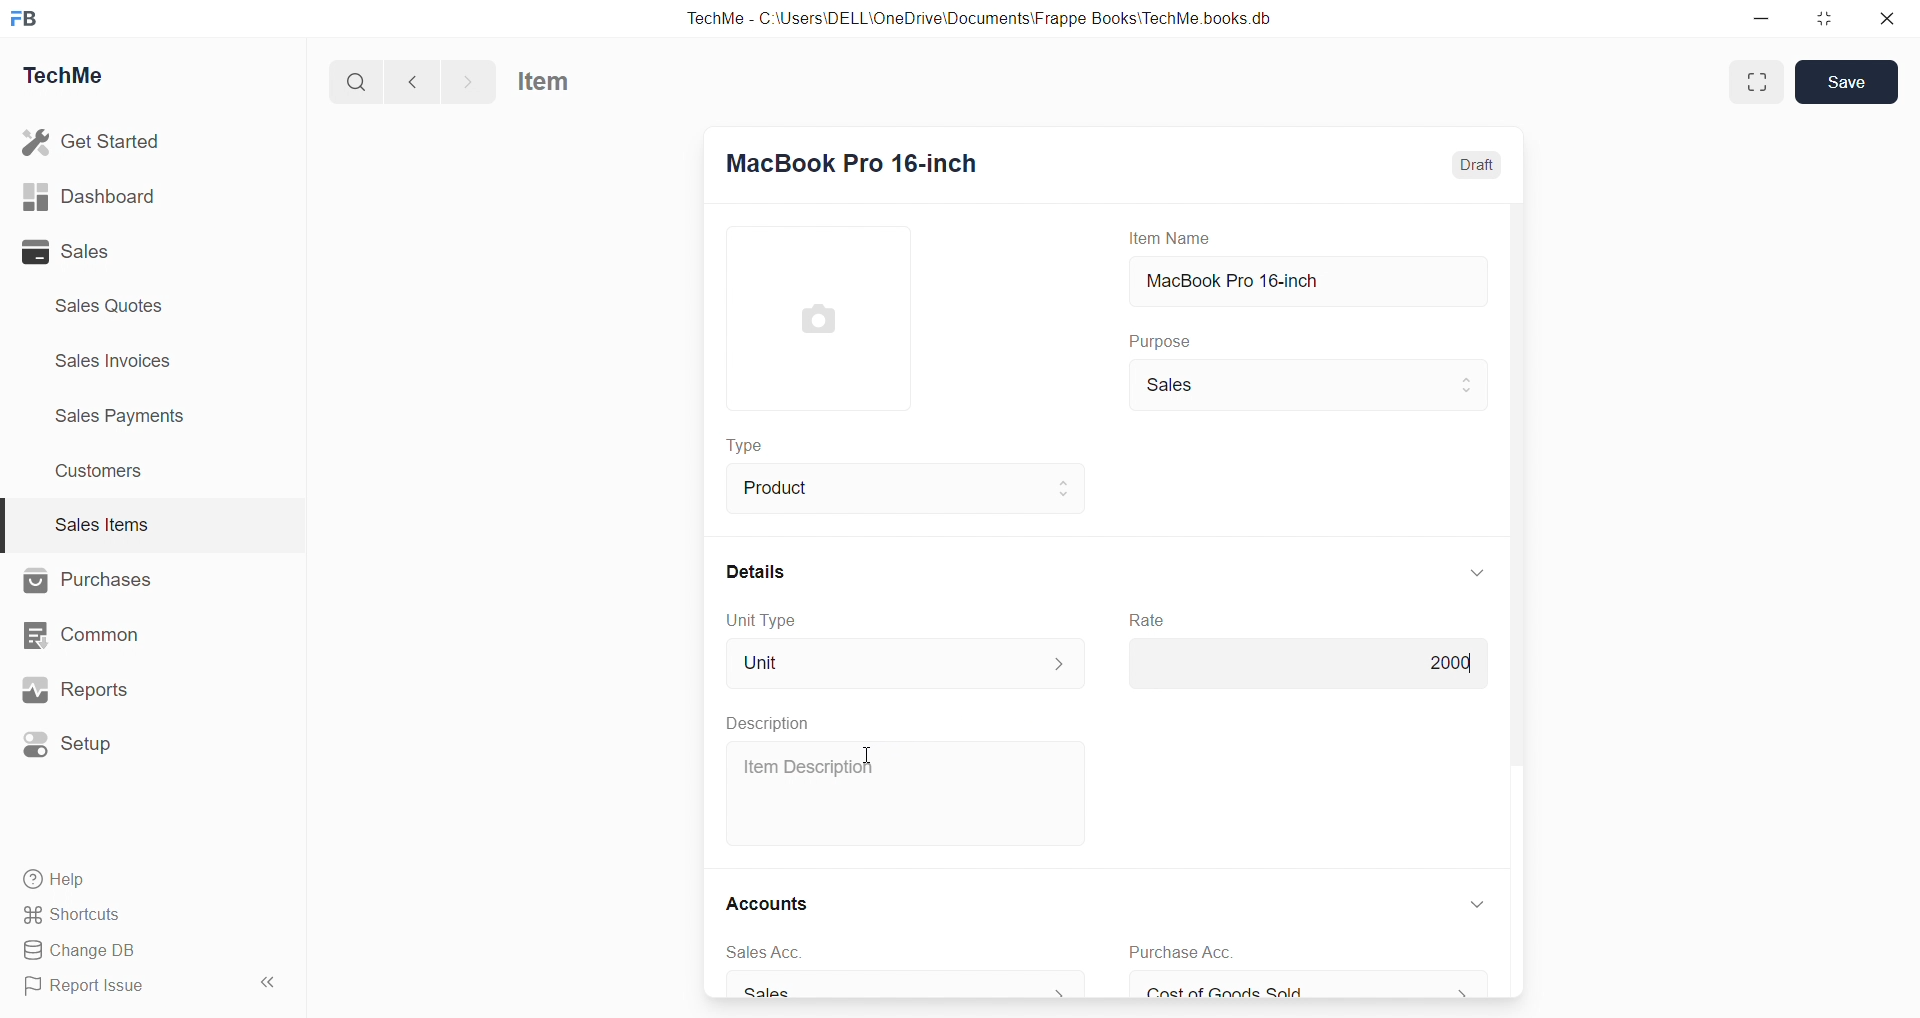 Image resolution: width=1920 pixels, height=1018 pixels. Describe the element at coordinates (1478, 164) in the screenshot. I see `Draft` at that location.